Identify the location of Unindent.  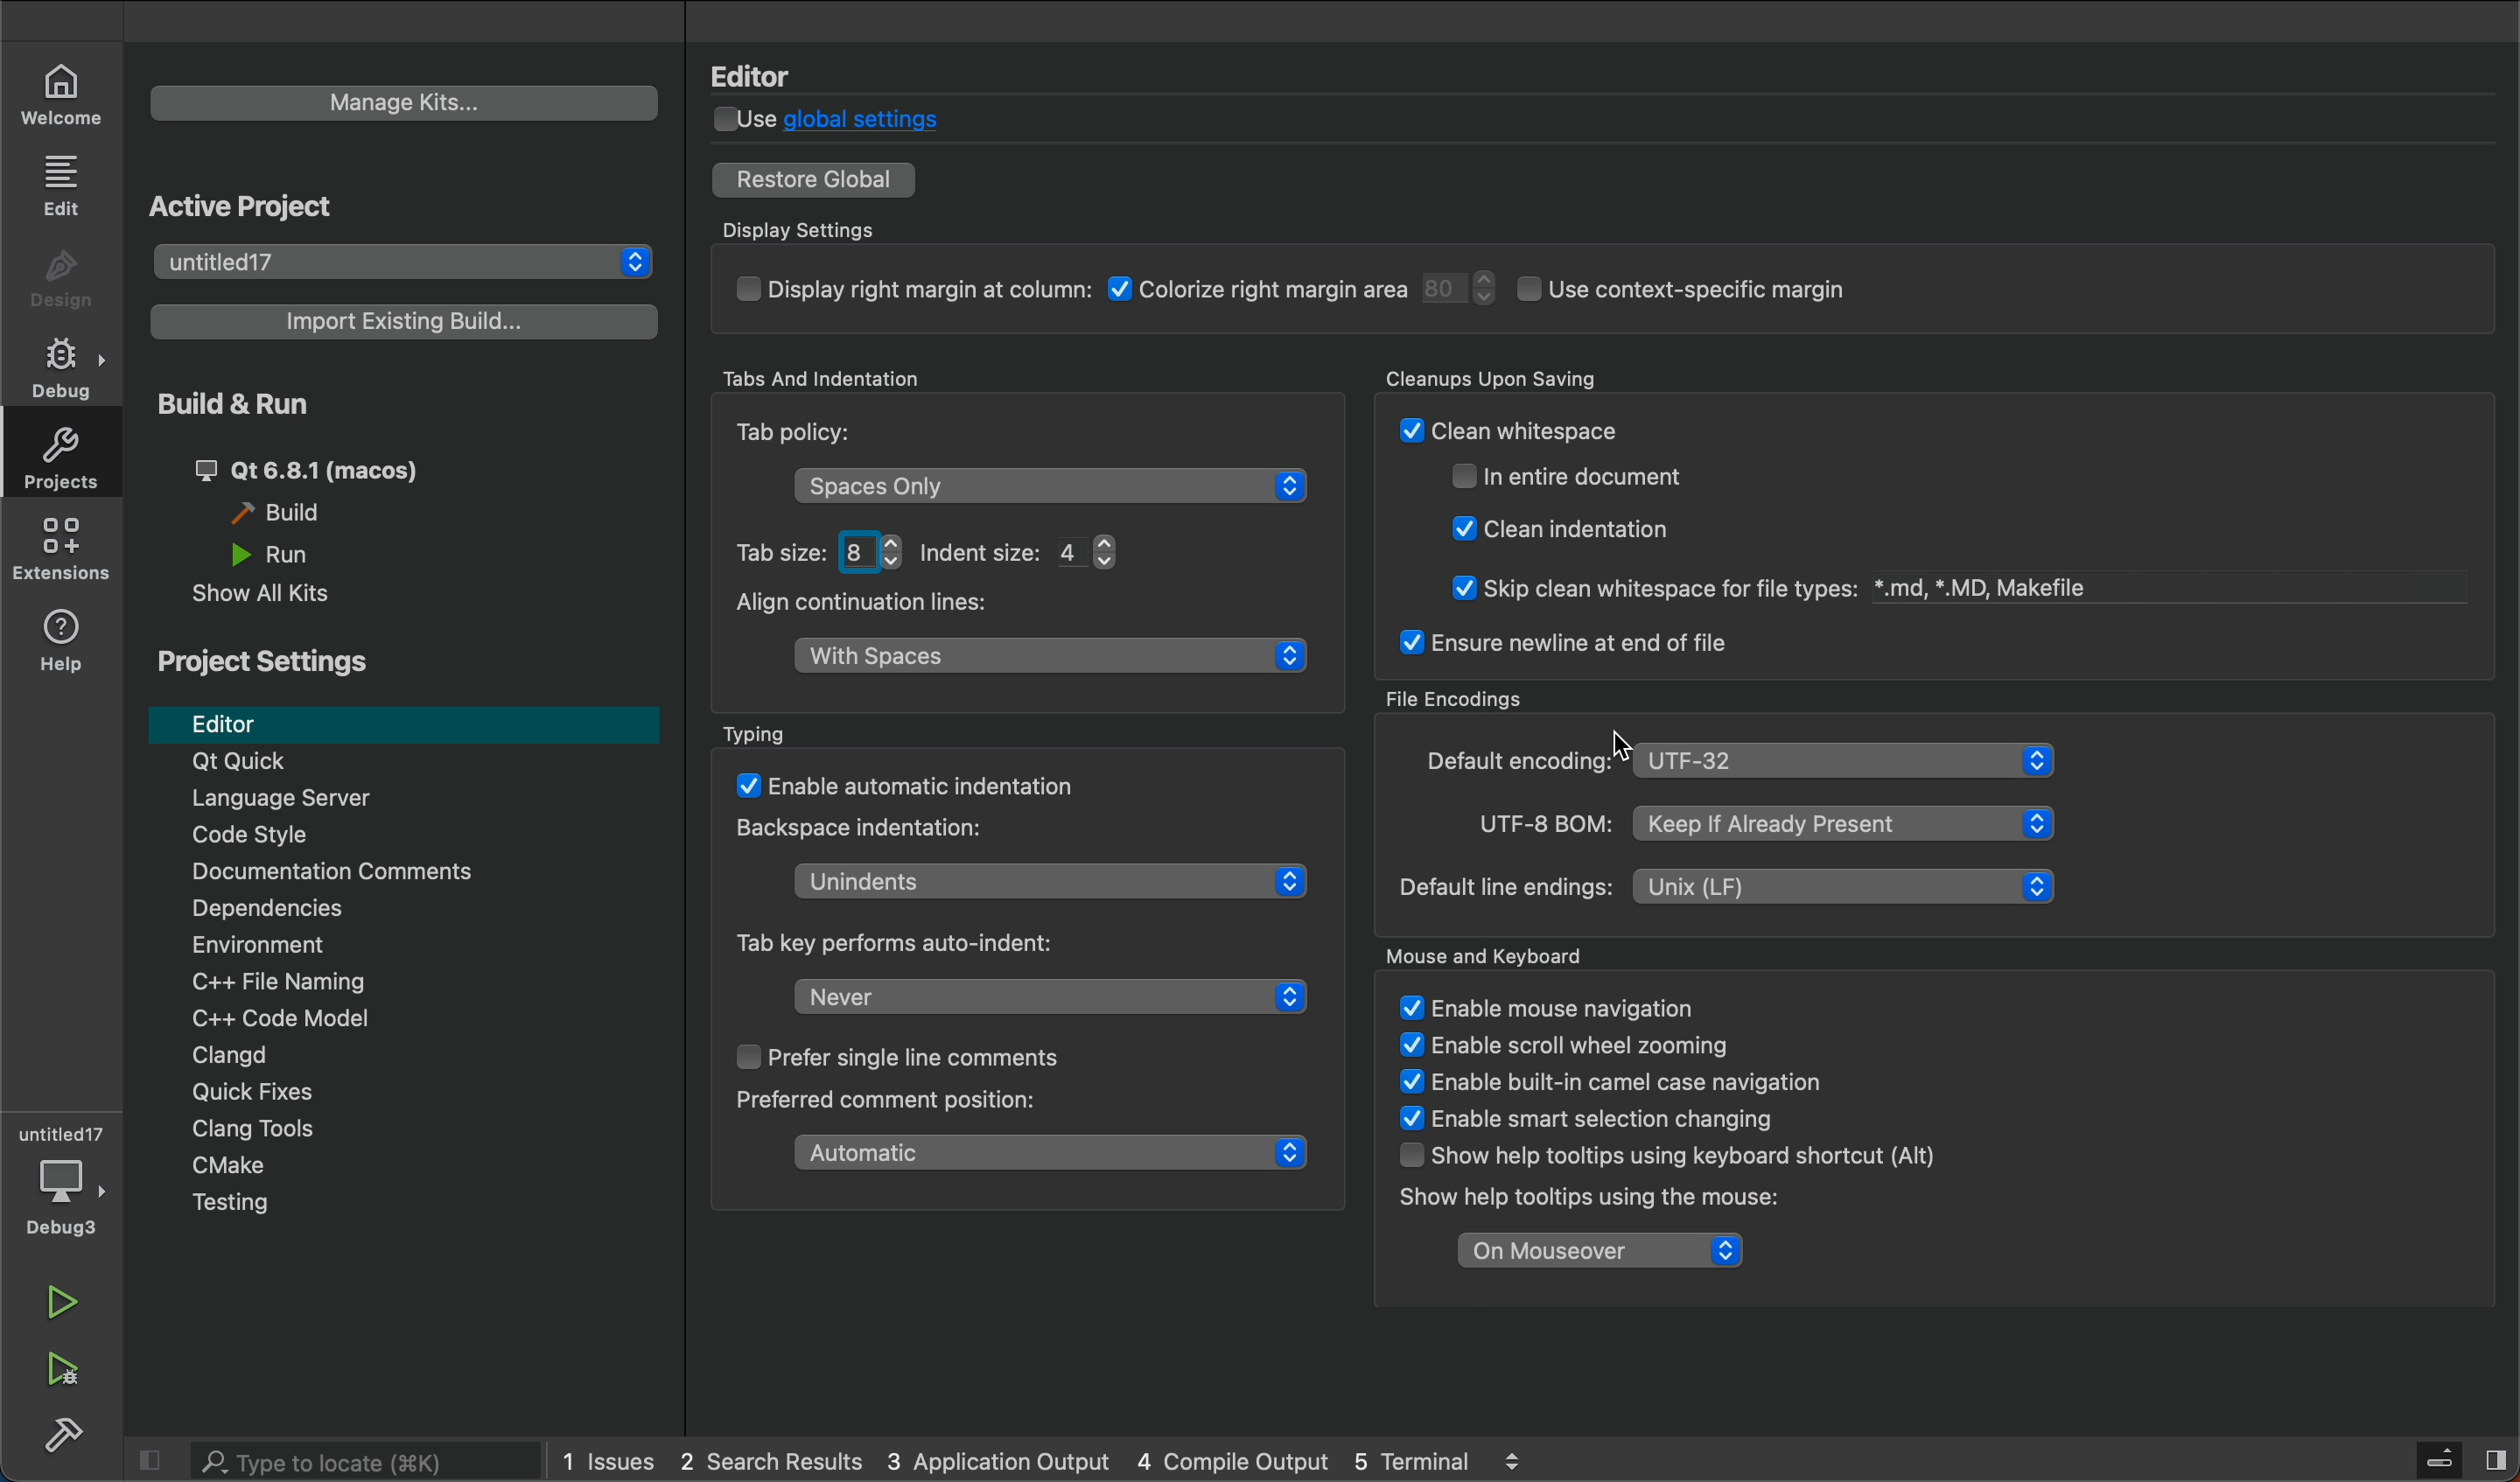
(1064, 881).